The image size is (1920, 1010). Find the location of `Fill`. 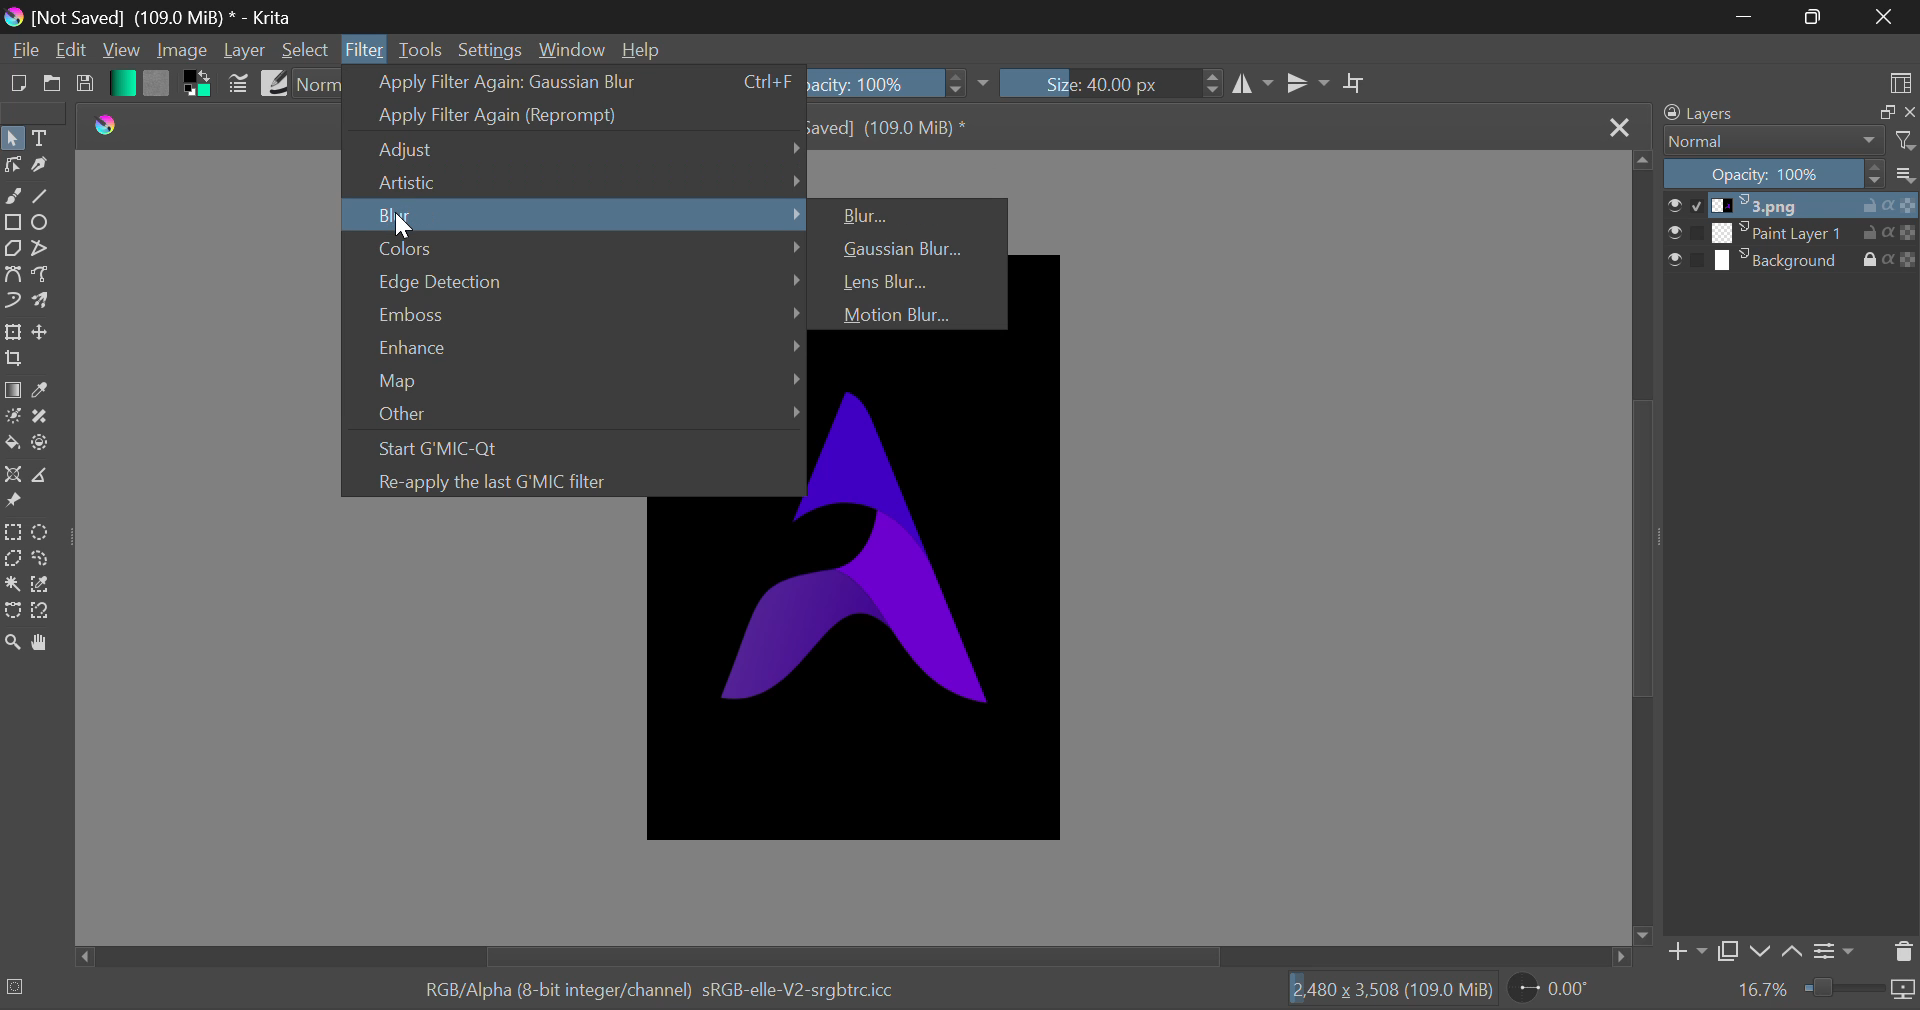

Fill is located at coordinates (12, 442).